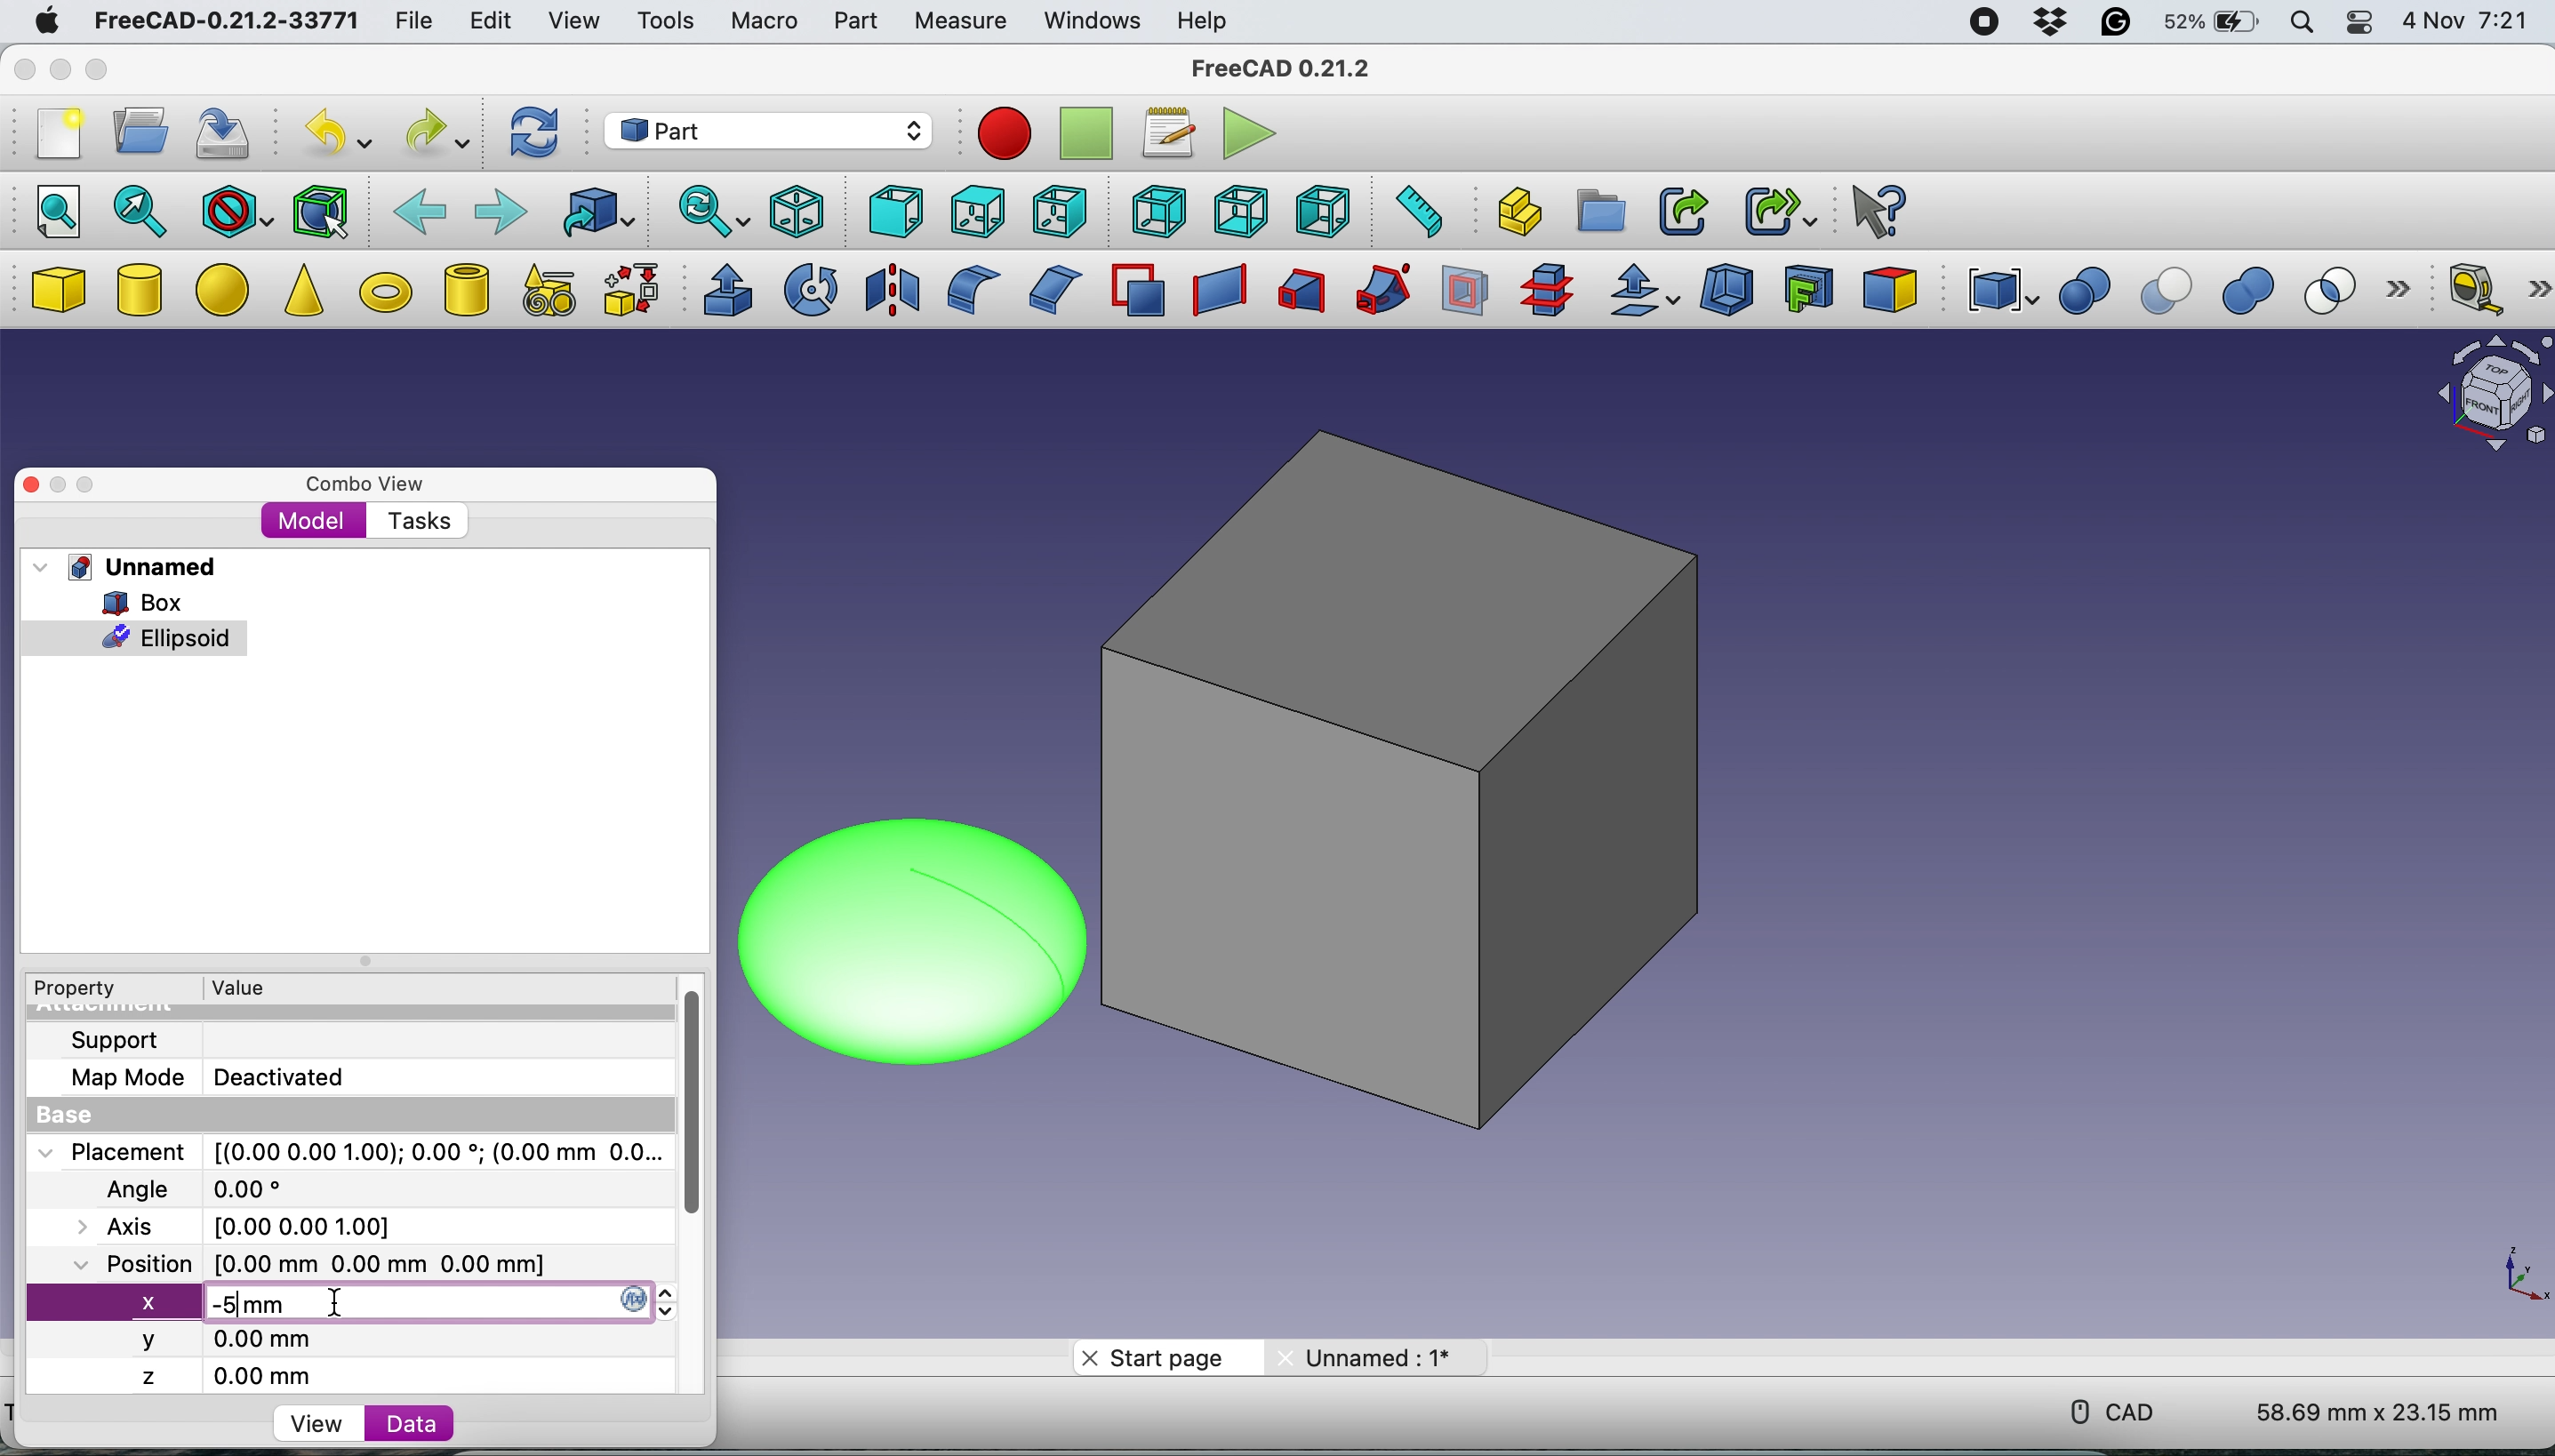 The image size is (2555, 1456). What do you see at coordinates (685, 1096) in the screenshot?
I see `vertical scroll bar` at bounding box center [685, 1096].